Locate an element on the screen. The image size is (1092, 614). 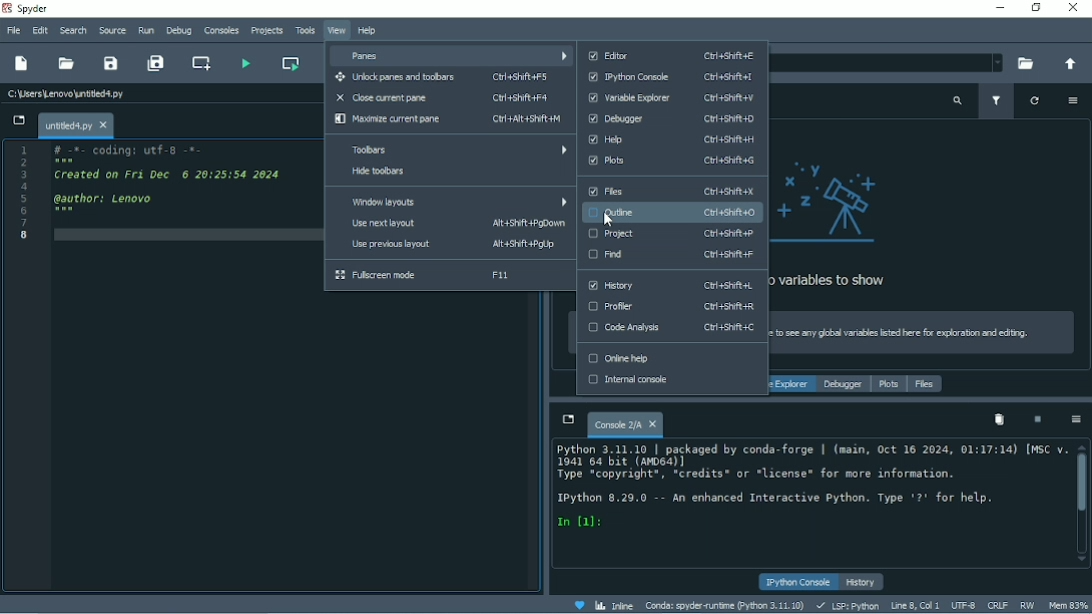
Unlock panes and toolbars is located at coordinates (442, 78).